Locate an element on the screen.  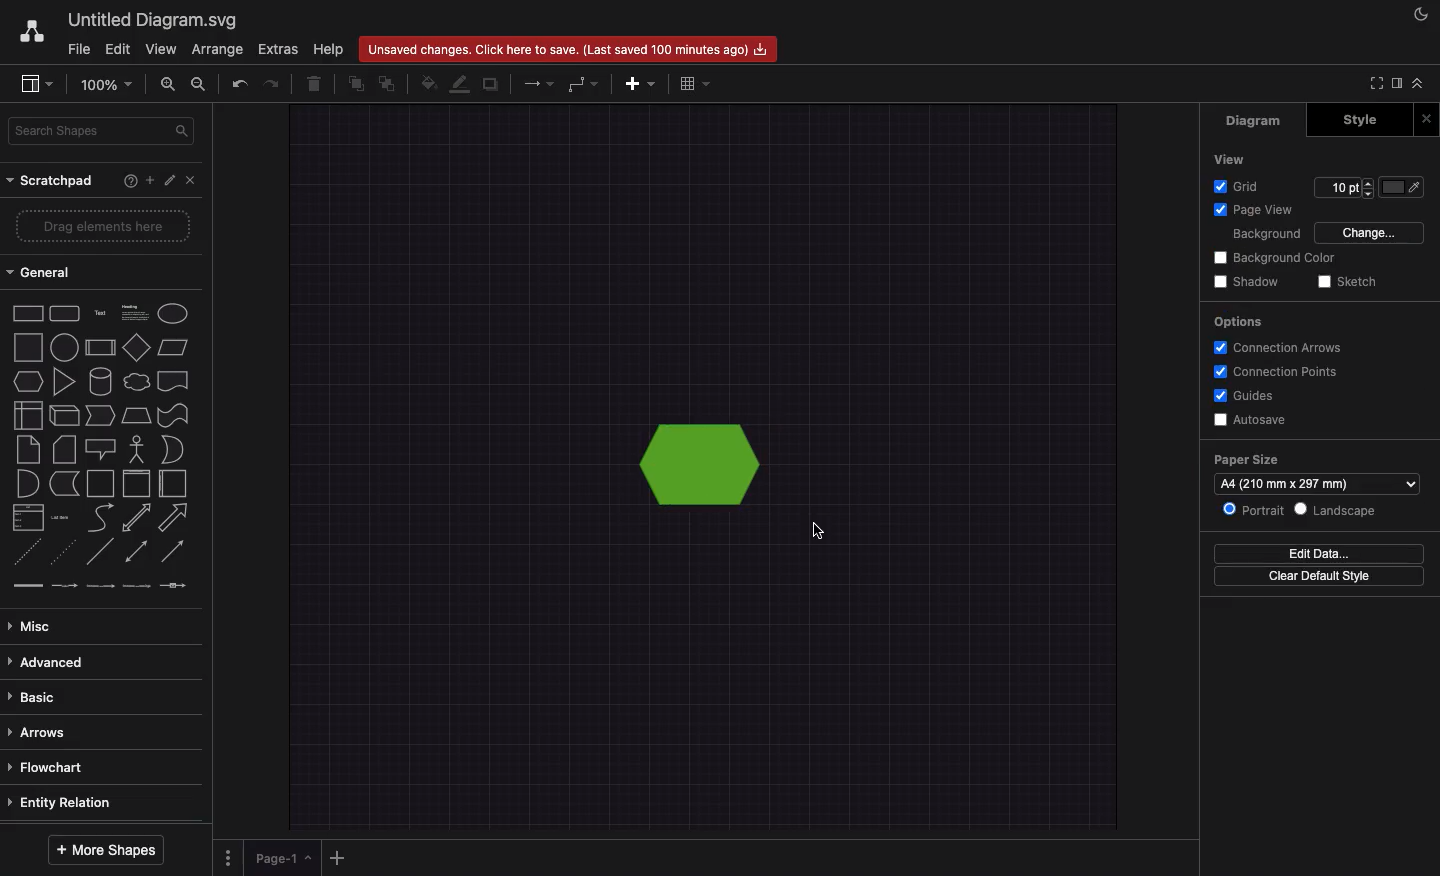
Entity relation is located at coordinates (70, 803).